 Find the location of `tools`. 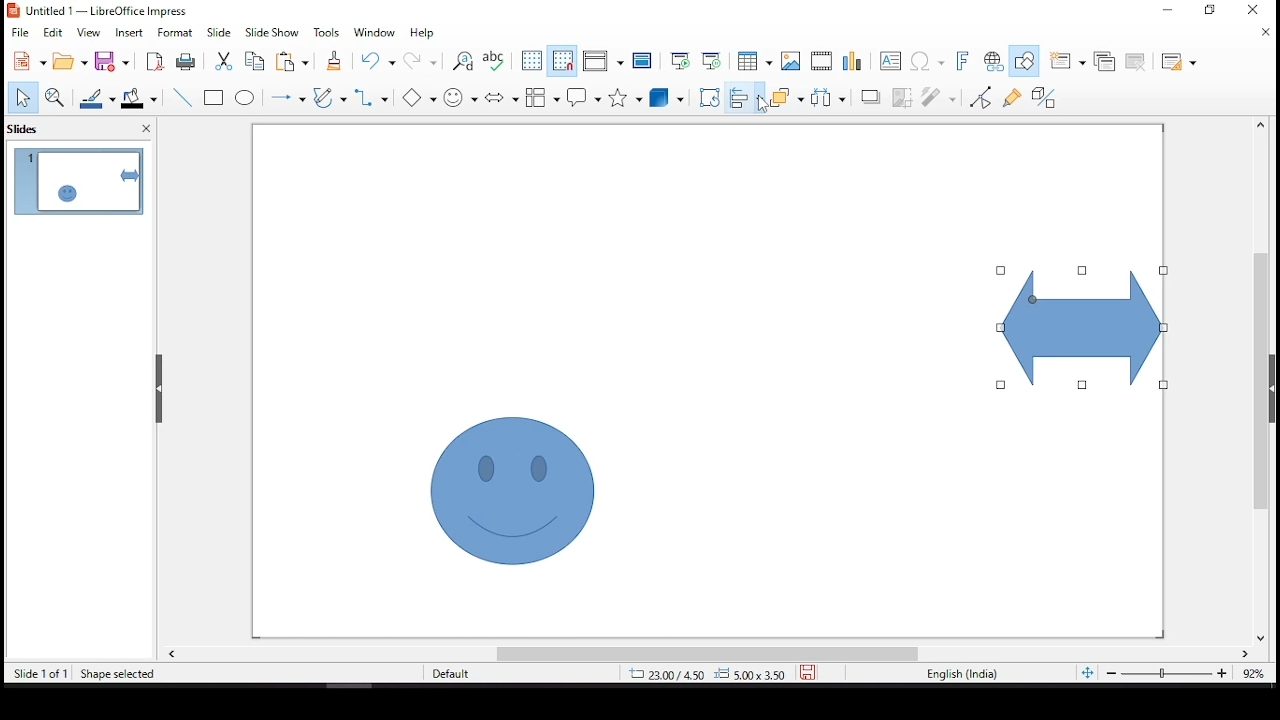

tools is located at coordinates (327, 33).